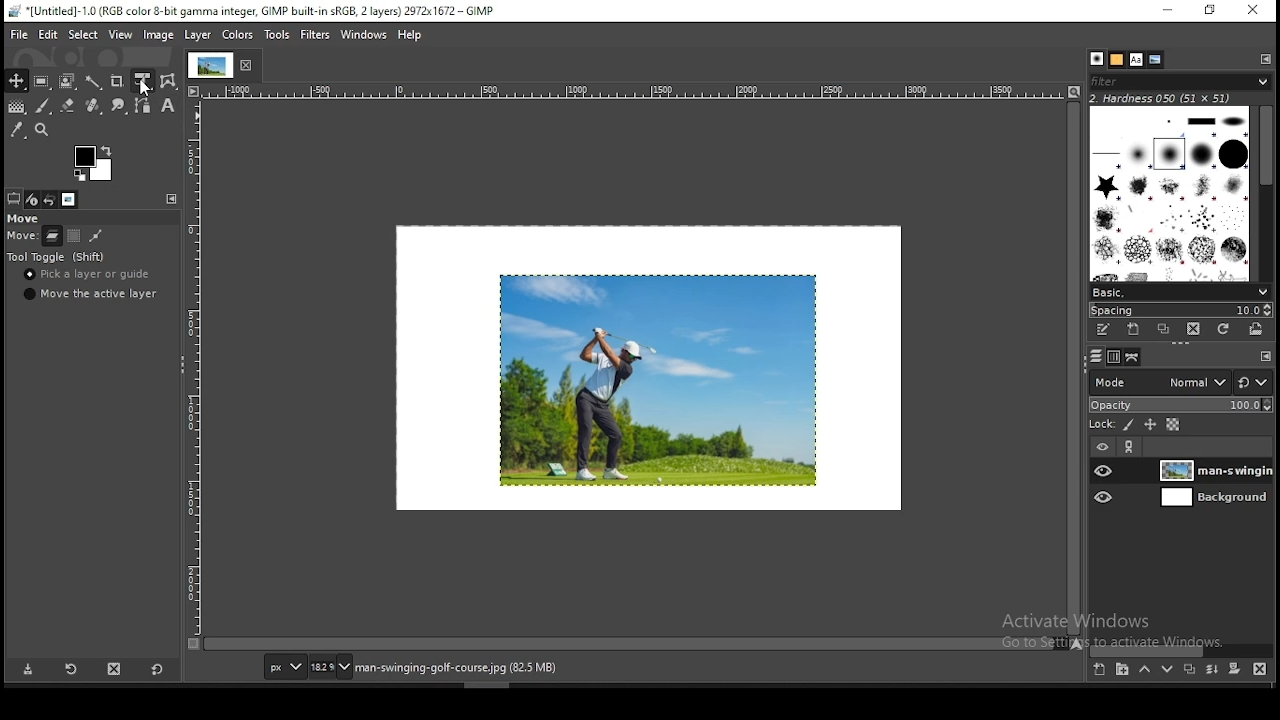 This screenshot has width=1280, height=720. I want to click on blend mode, so click(1181, 382).